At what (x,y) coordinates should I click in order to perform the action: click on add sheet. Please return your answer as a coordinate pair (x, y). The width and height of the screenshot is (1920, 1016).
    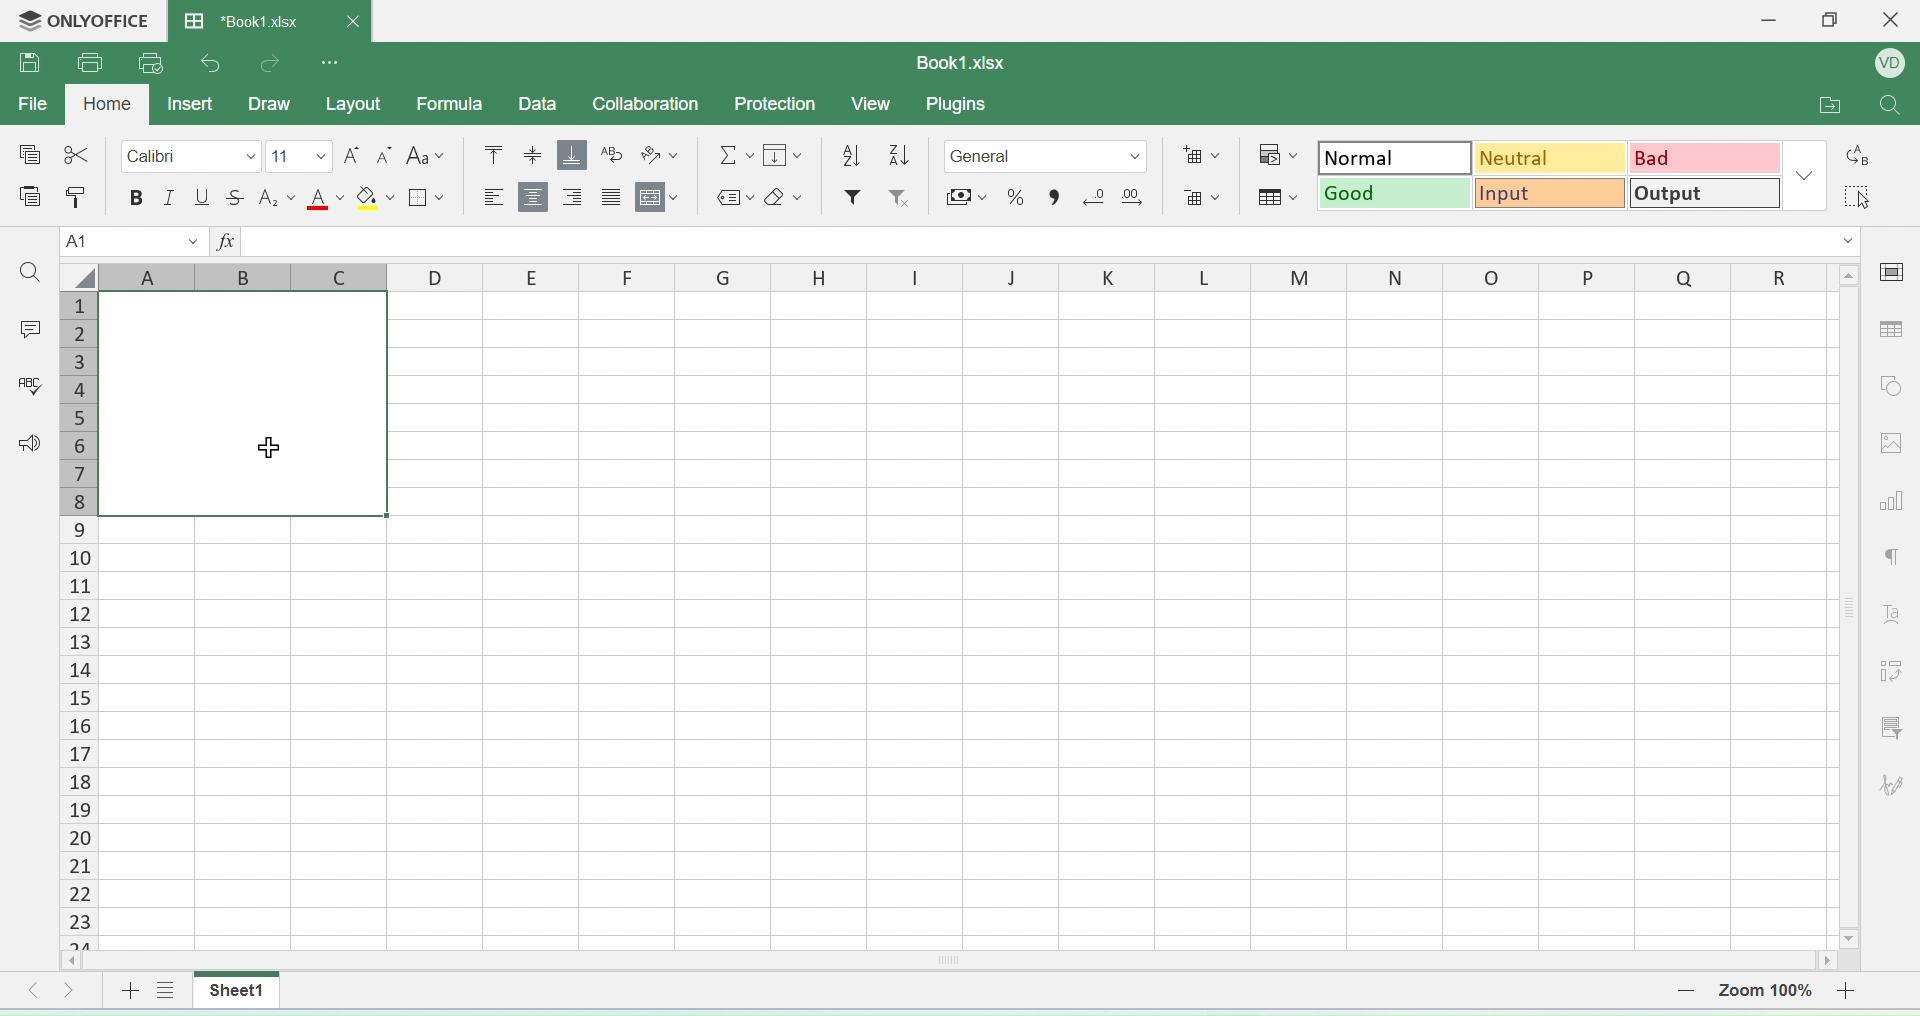
    Looking at the image, I should click on (128, 995).